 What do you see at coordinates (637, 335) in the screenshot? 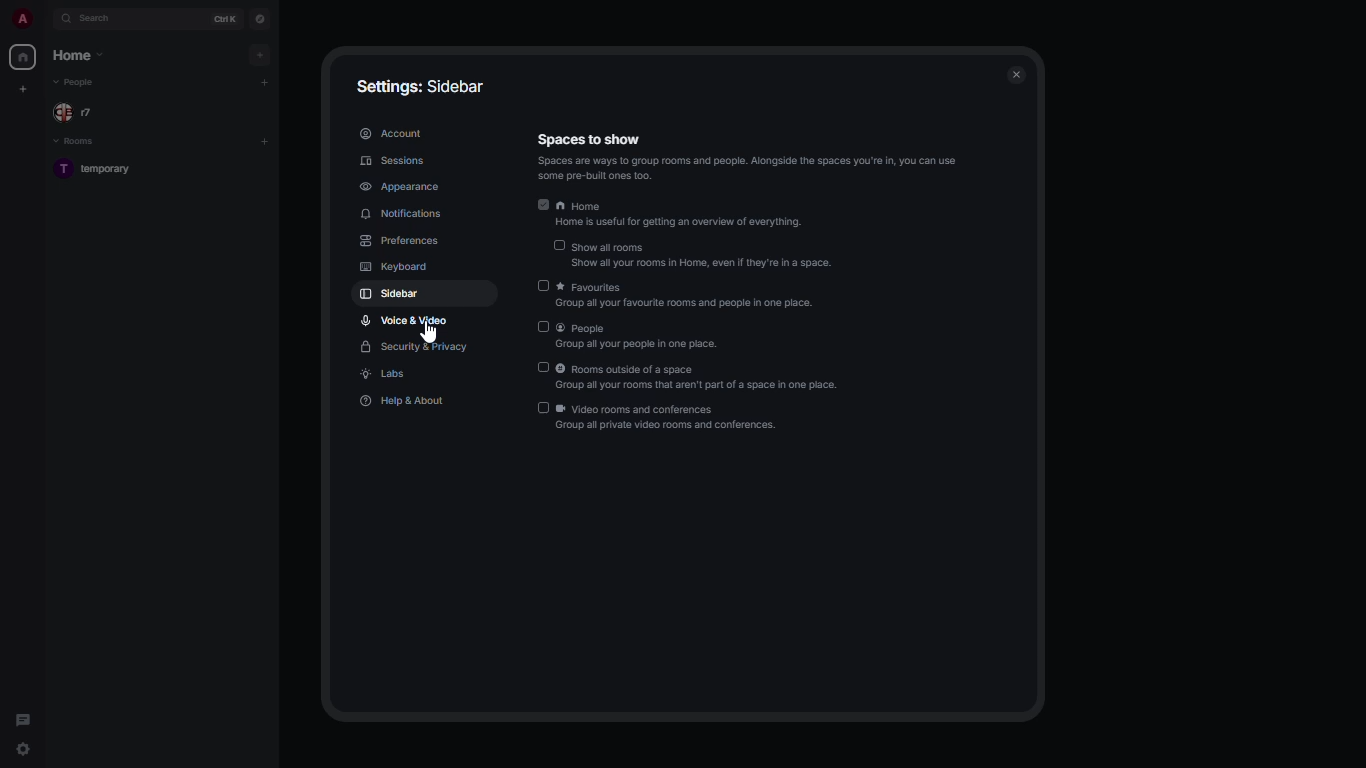
I see `people` at bounding box center [637, 335].